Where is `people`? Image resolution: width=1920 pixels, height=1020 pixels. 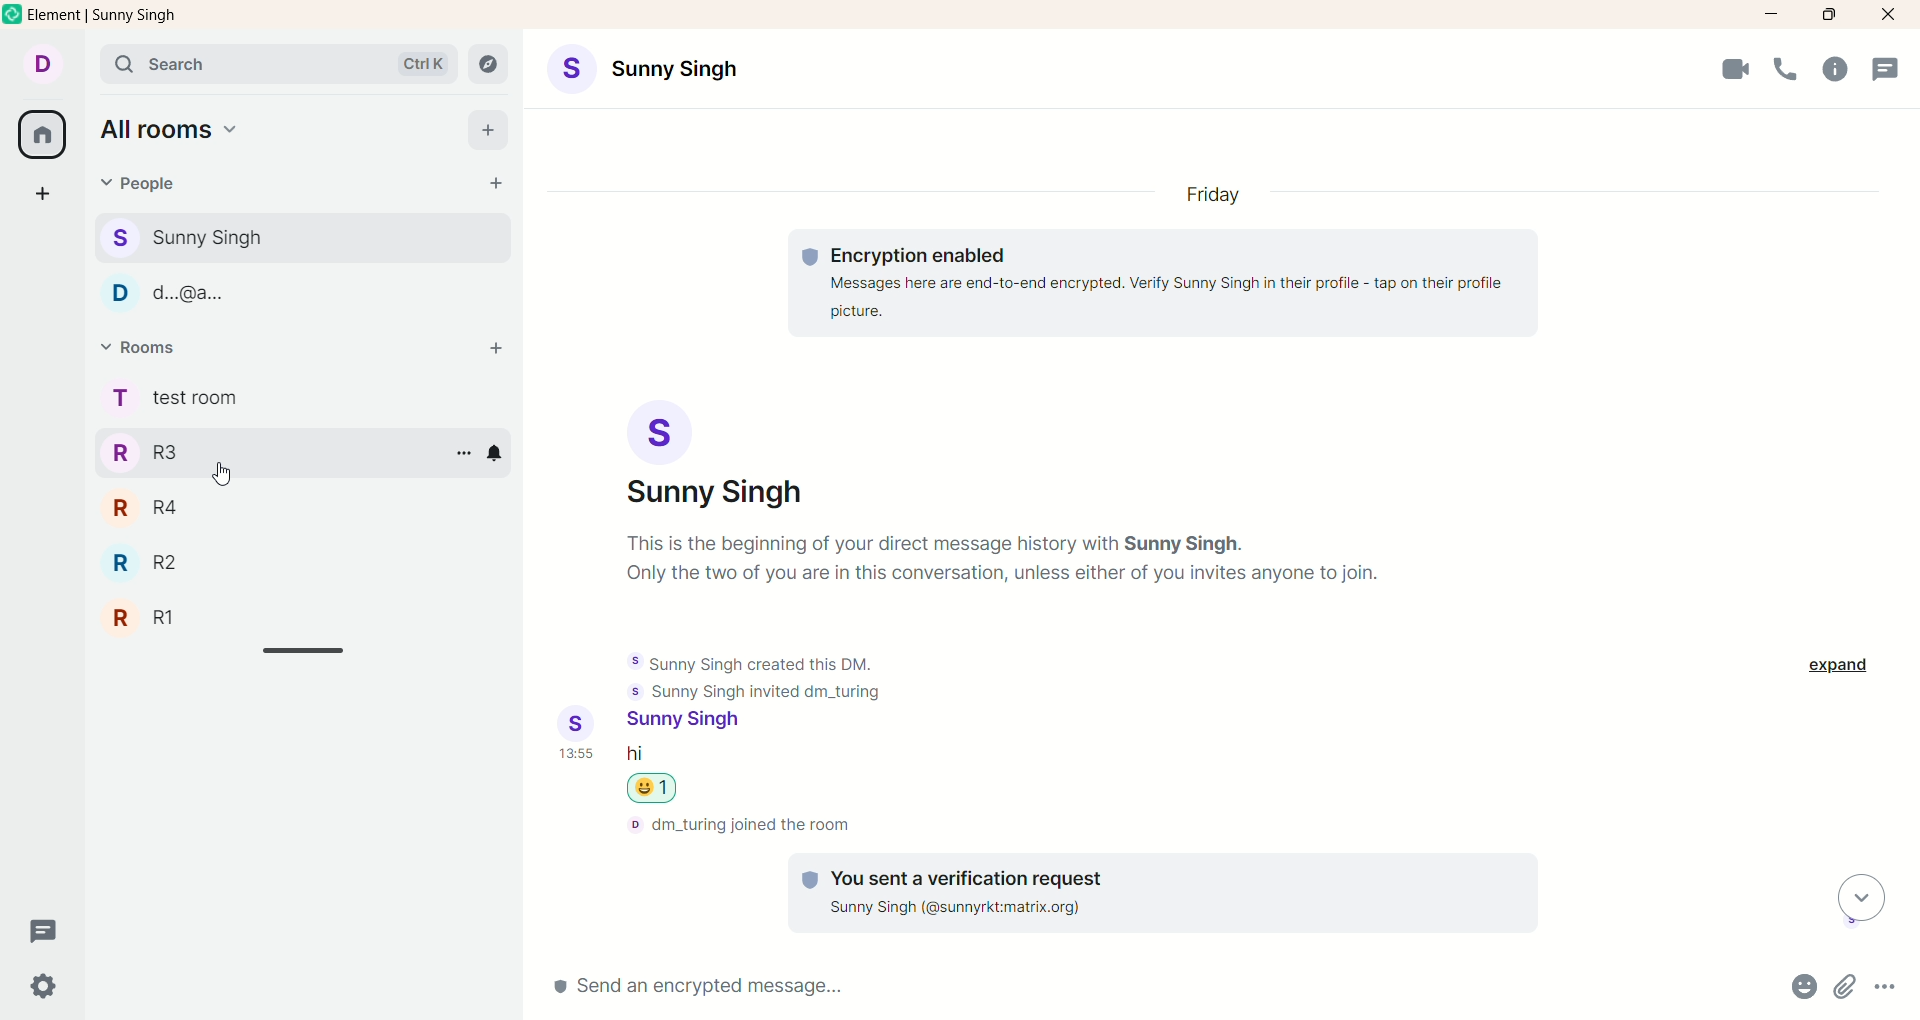 people is located at coordinates (214, 235).